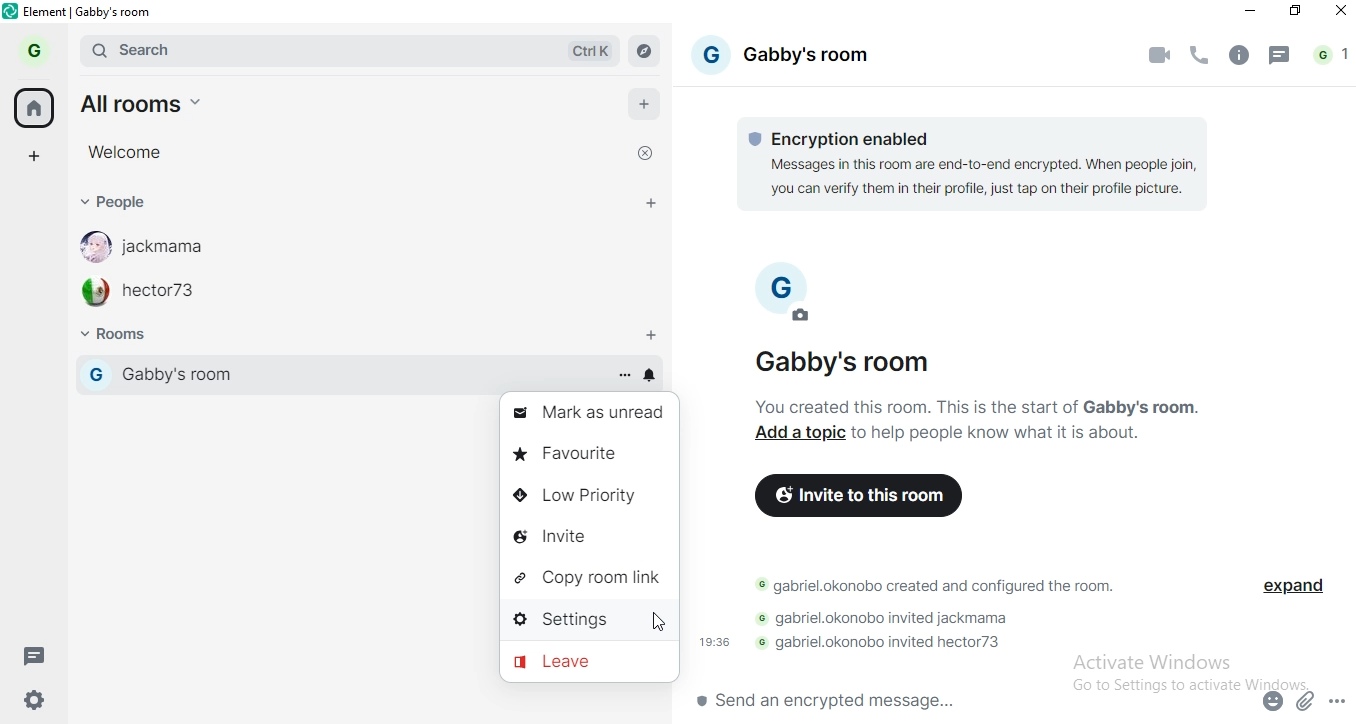 Image resolution: width=1356 pixels, height=724 pixels. Describe the element at coordinates (1239, 55) in the screenshot. I see `info` at that location.